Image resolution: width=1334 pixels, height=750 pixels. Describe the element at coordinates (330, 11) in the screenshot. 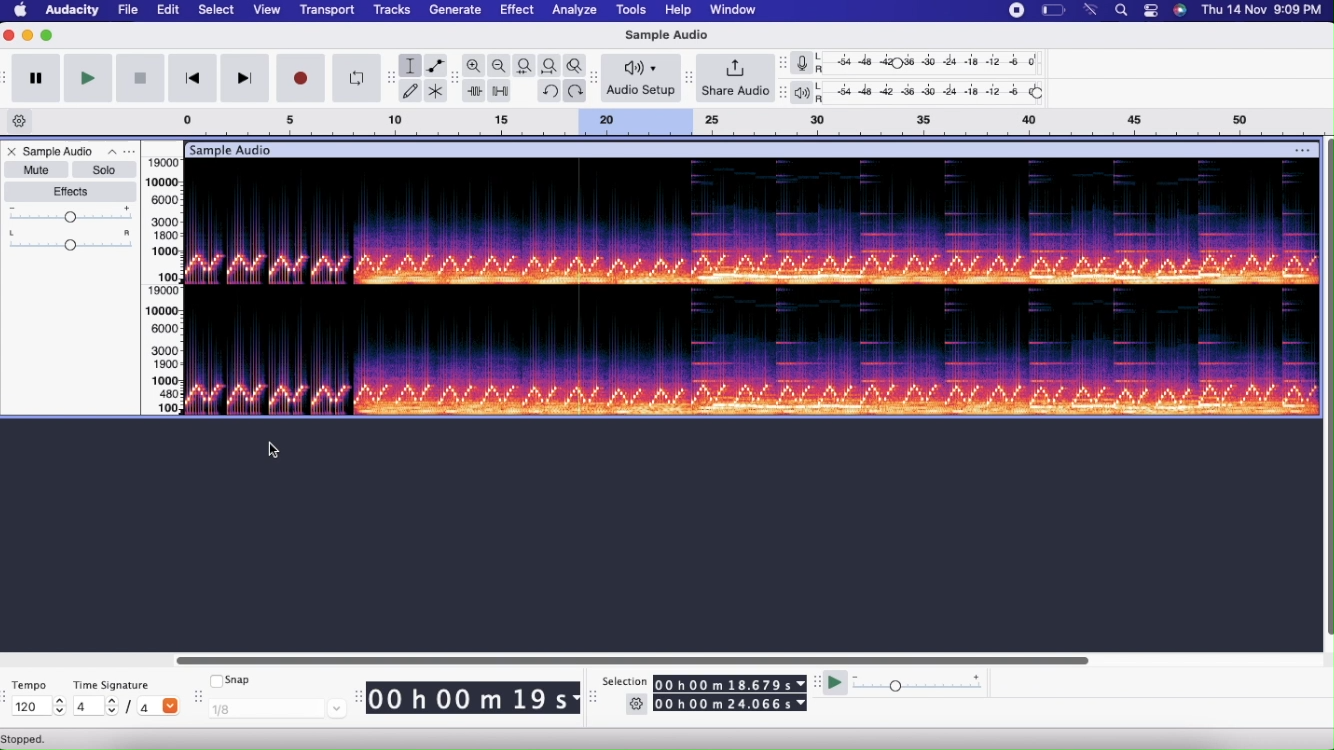

I see `Transport` at that location.